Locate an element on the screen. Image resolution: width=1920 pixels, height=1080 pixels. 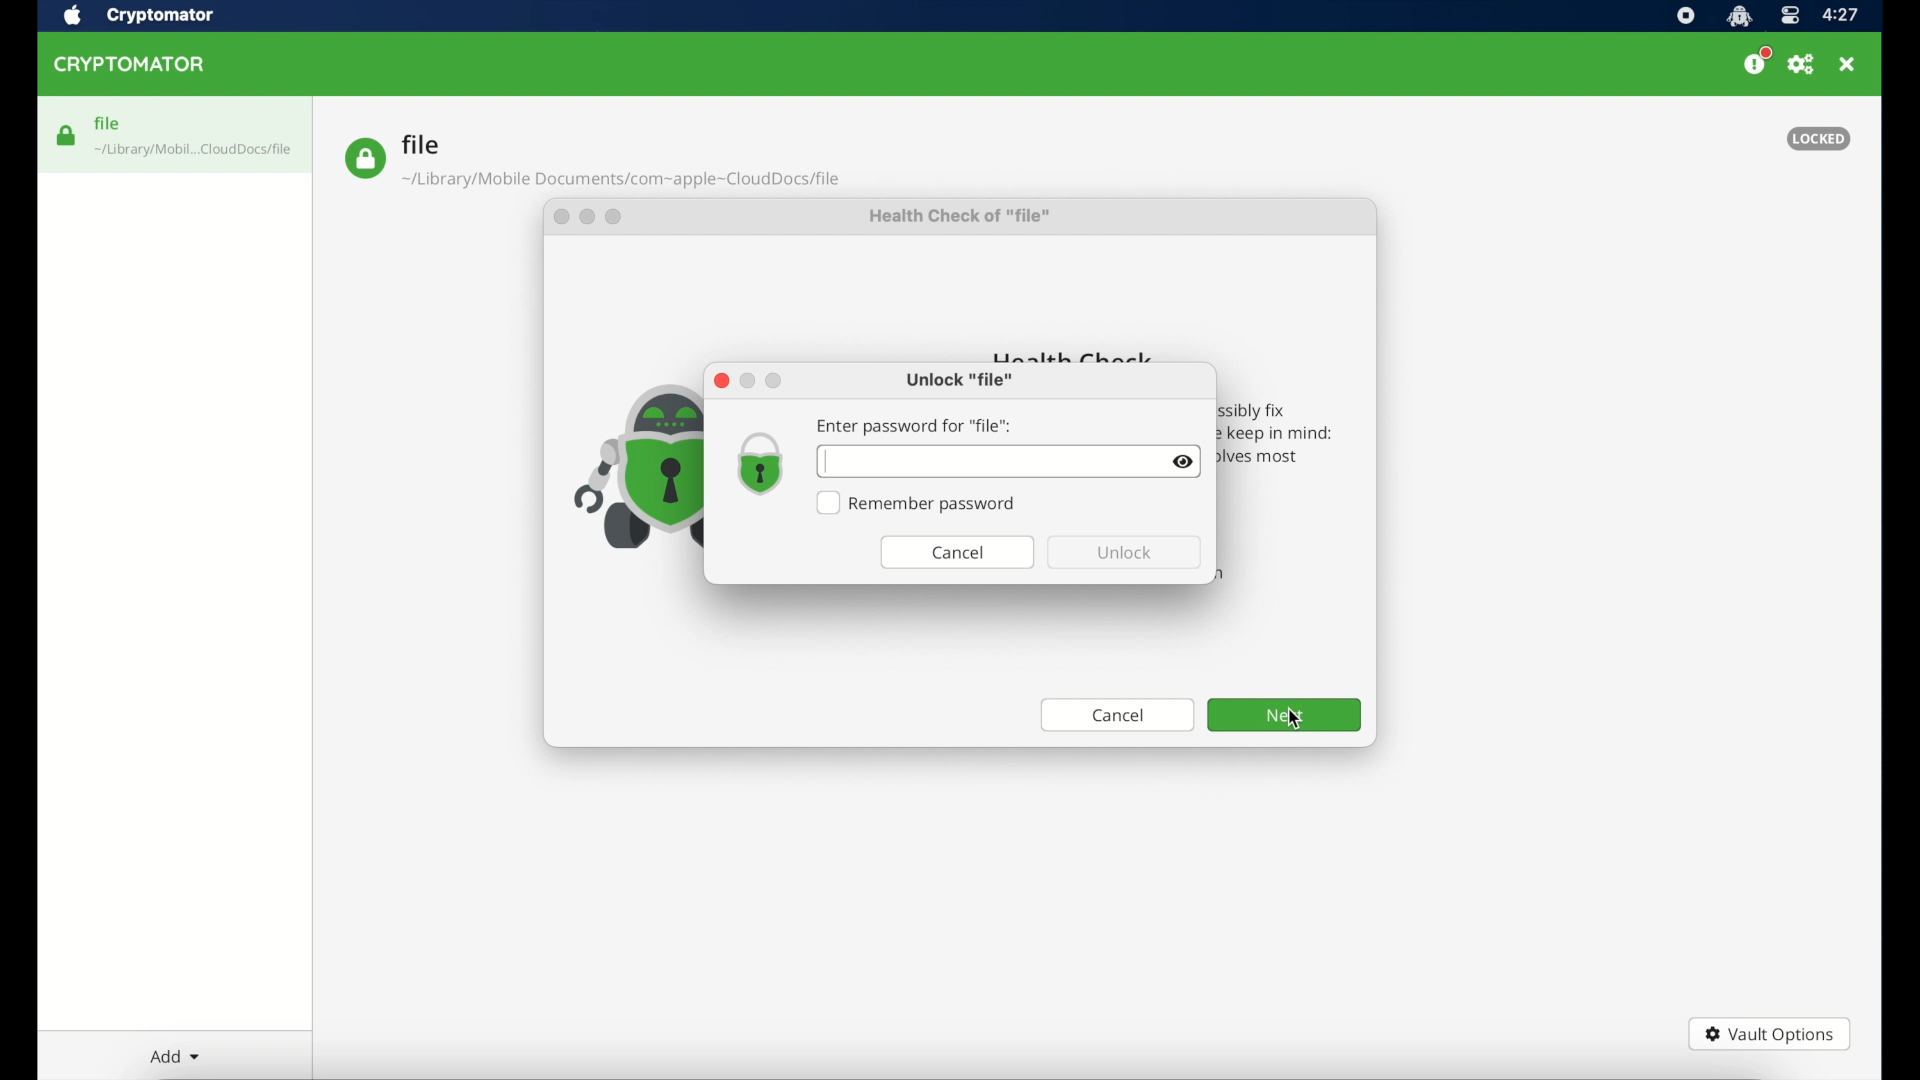
cryptomator is located at coordinates (161, 15).